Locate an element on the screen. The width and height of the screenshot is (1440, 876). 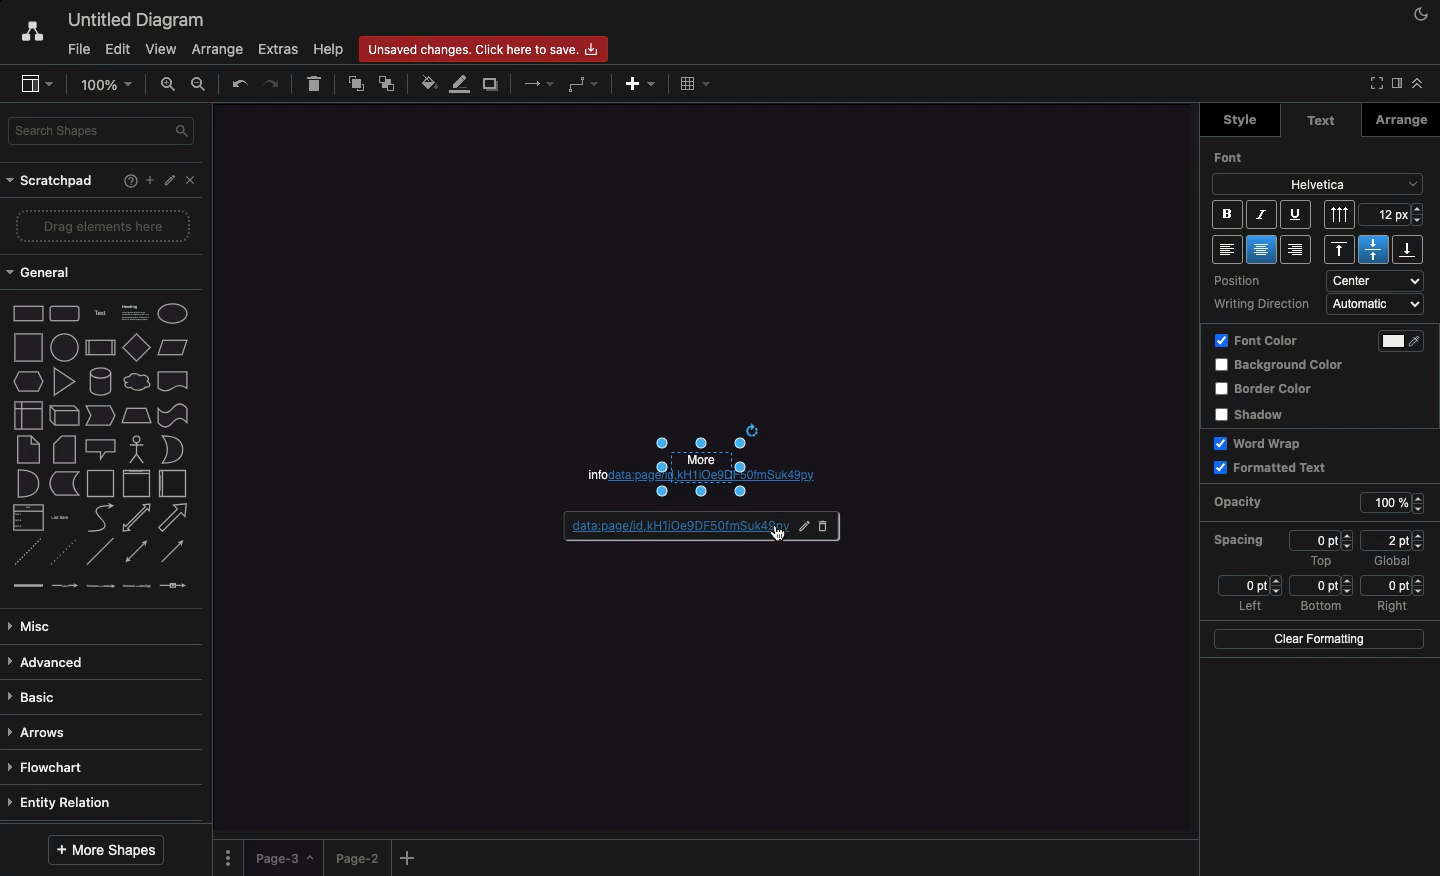
Advanced is located at coordinates (50, 664).